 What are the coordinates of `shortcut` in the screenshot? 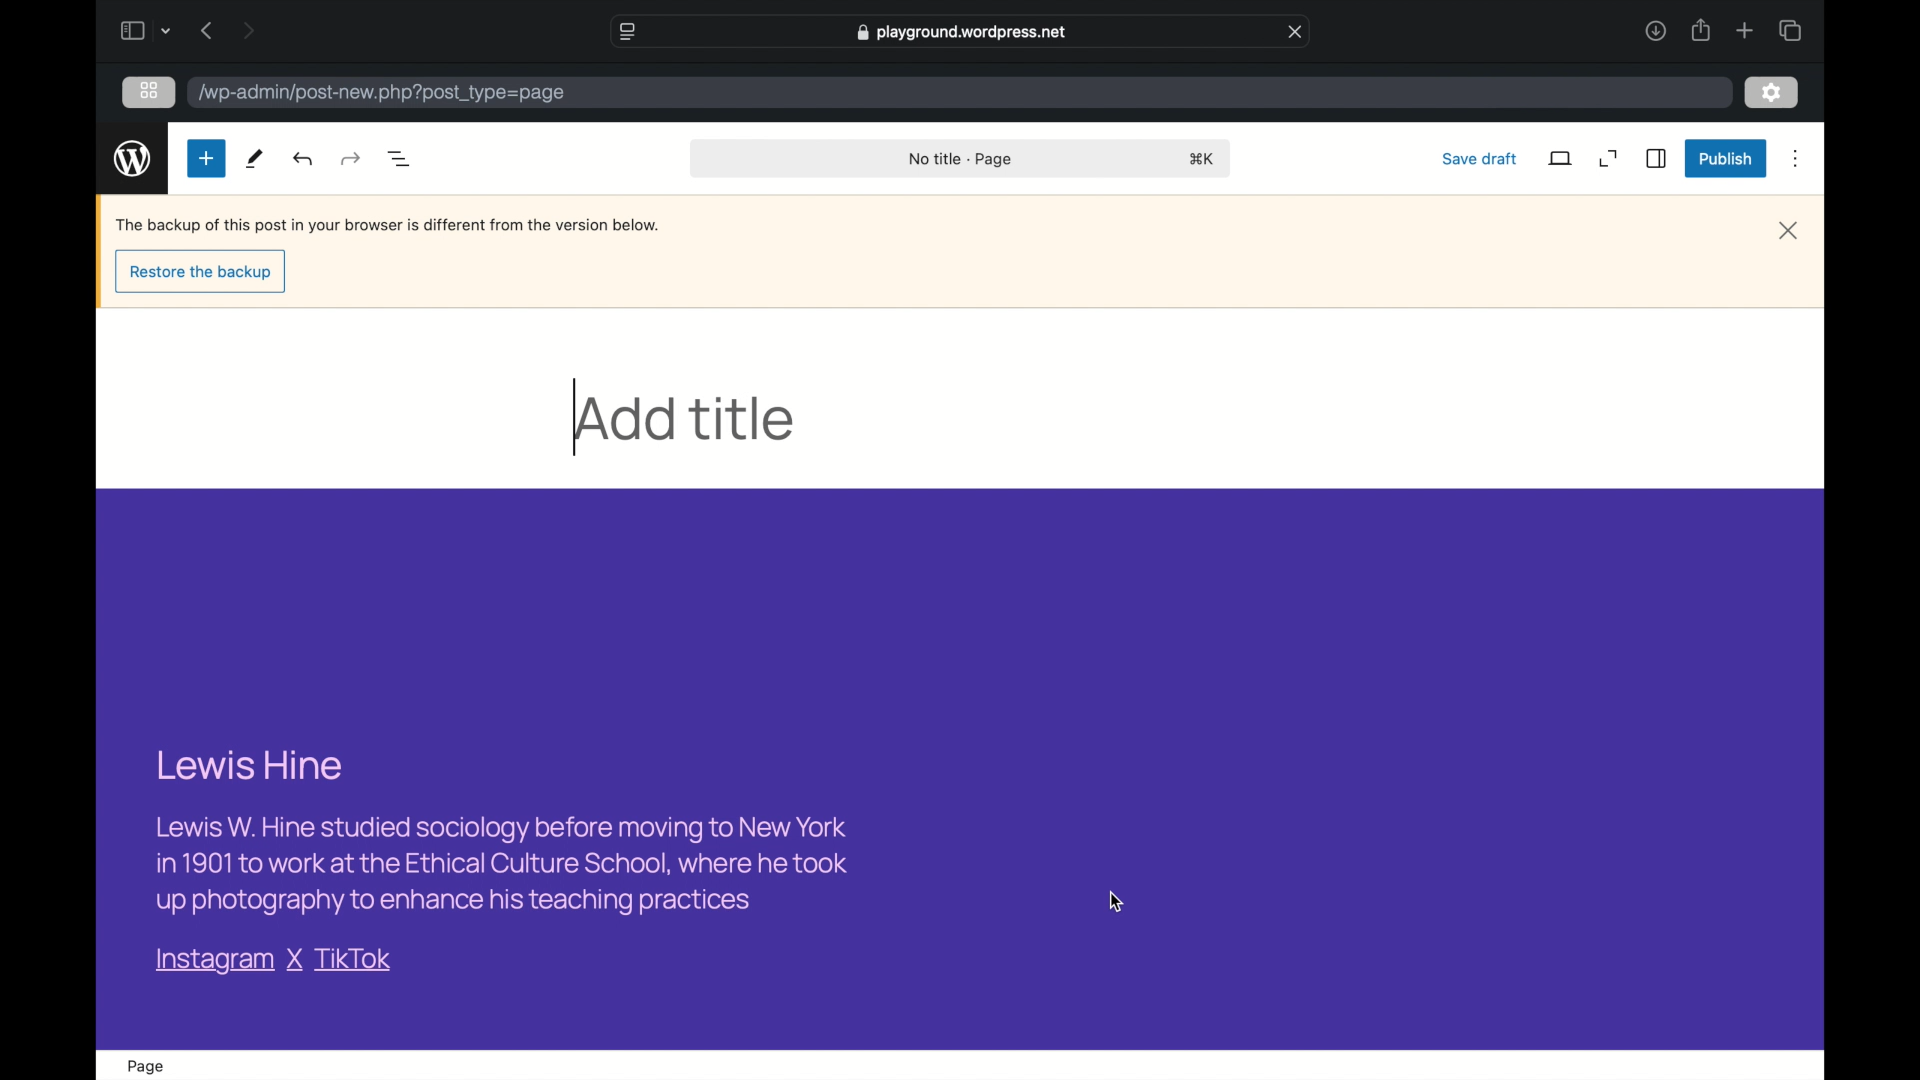 It's located at (1201, 158).